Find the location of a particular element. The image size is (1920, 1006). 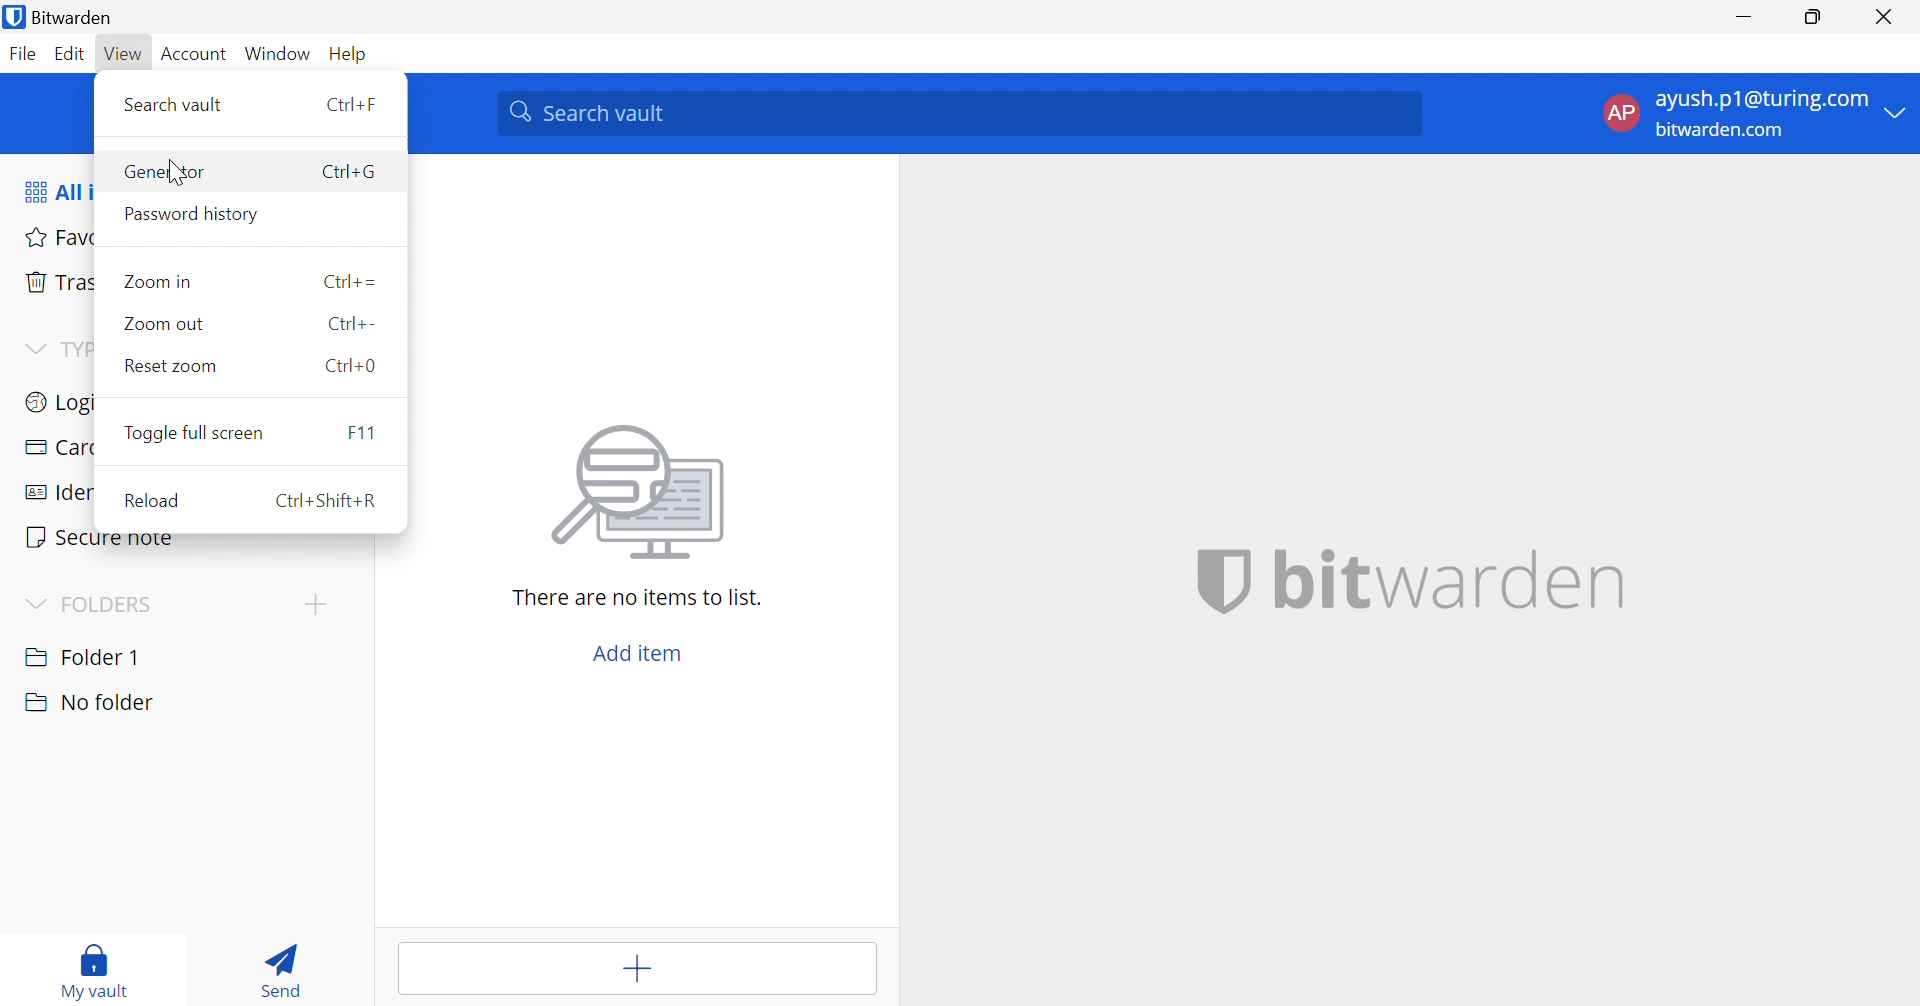

Account options  is located at coordinates (1759, 114).